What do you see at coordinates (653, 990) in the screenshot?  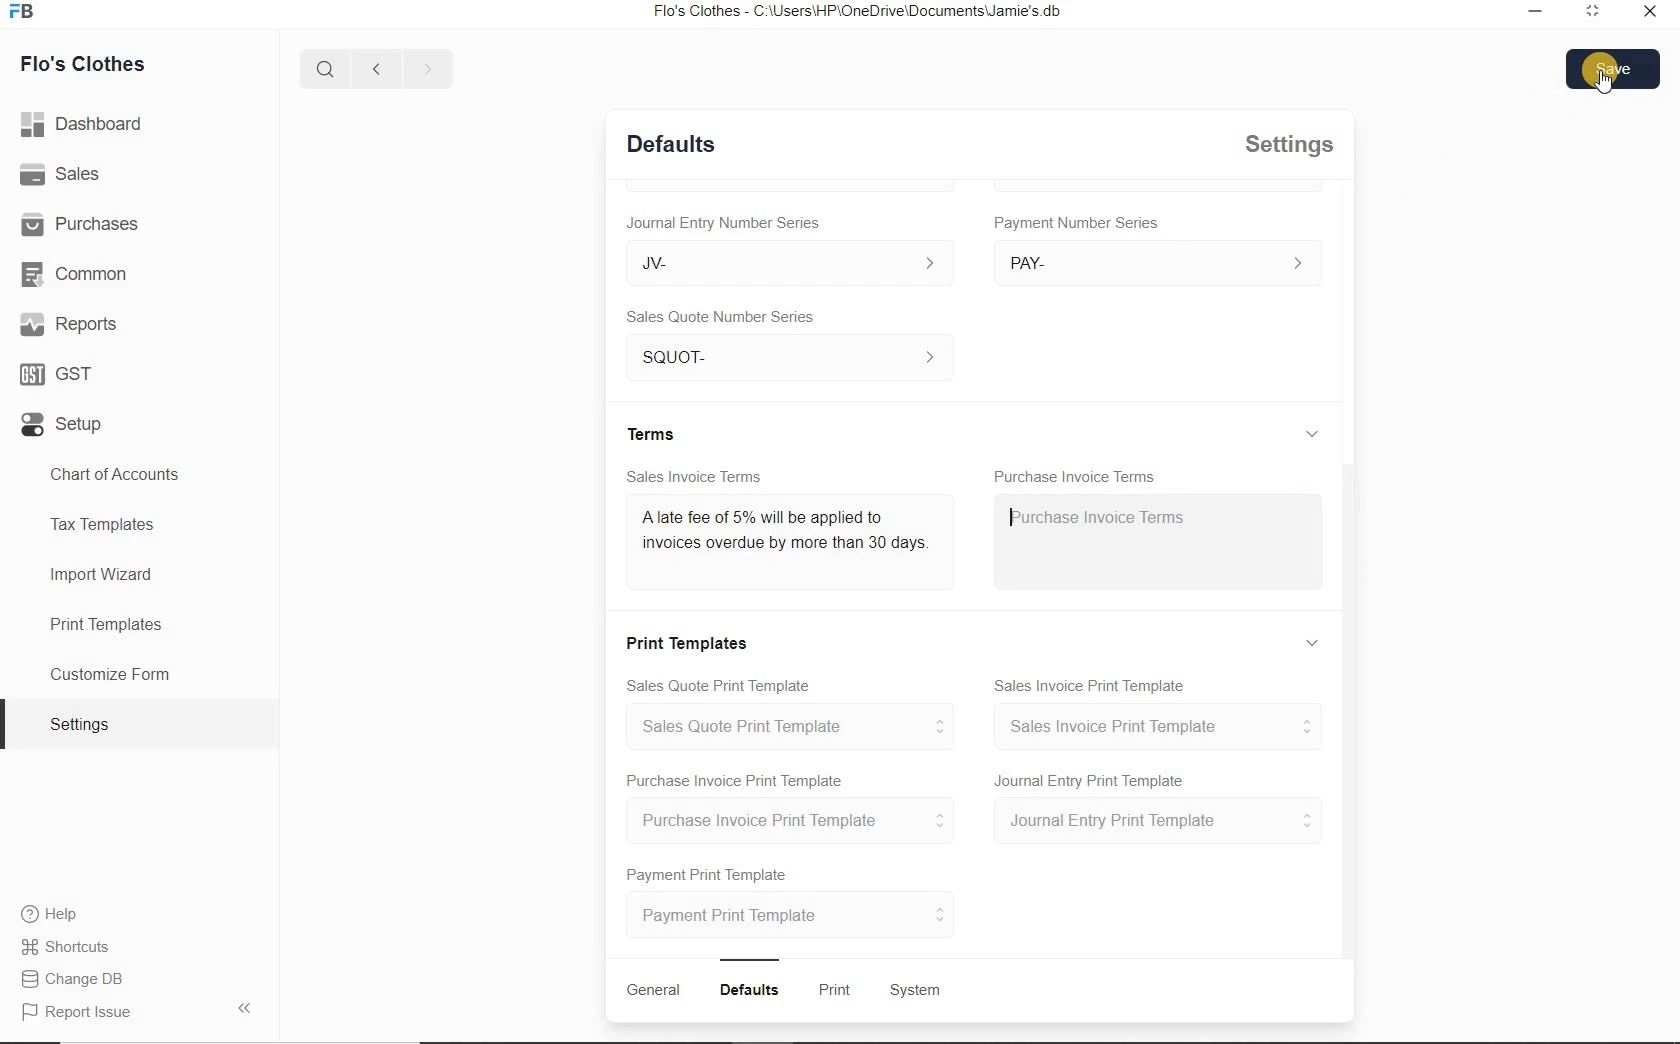 I see `General` at bounding box center [653, 990].